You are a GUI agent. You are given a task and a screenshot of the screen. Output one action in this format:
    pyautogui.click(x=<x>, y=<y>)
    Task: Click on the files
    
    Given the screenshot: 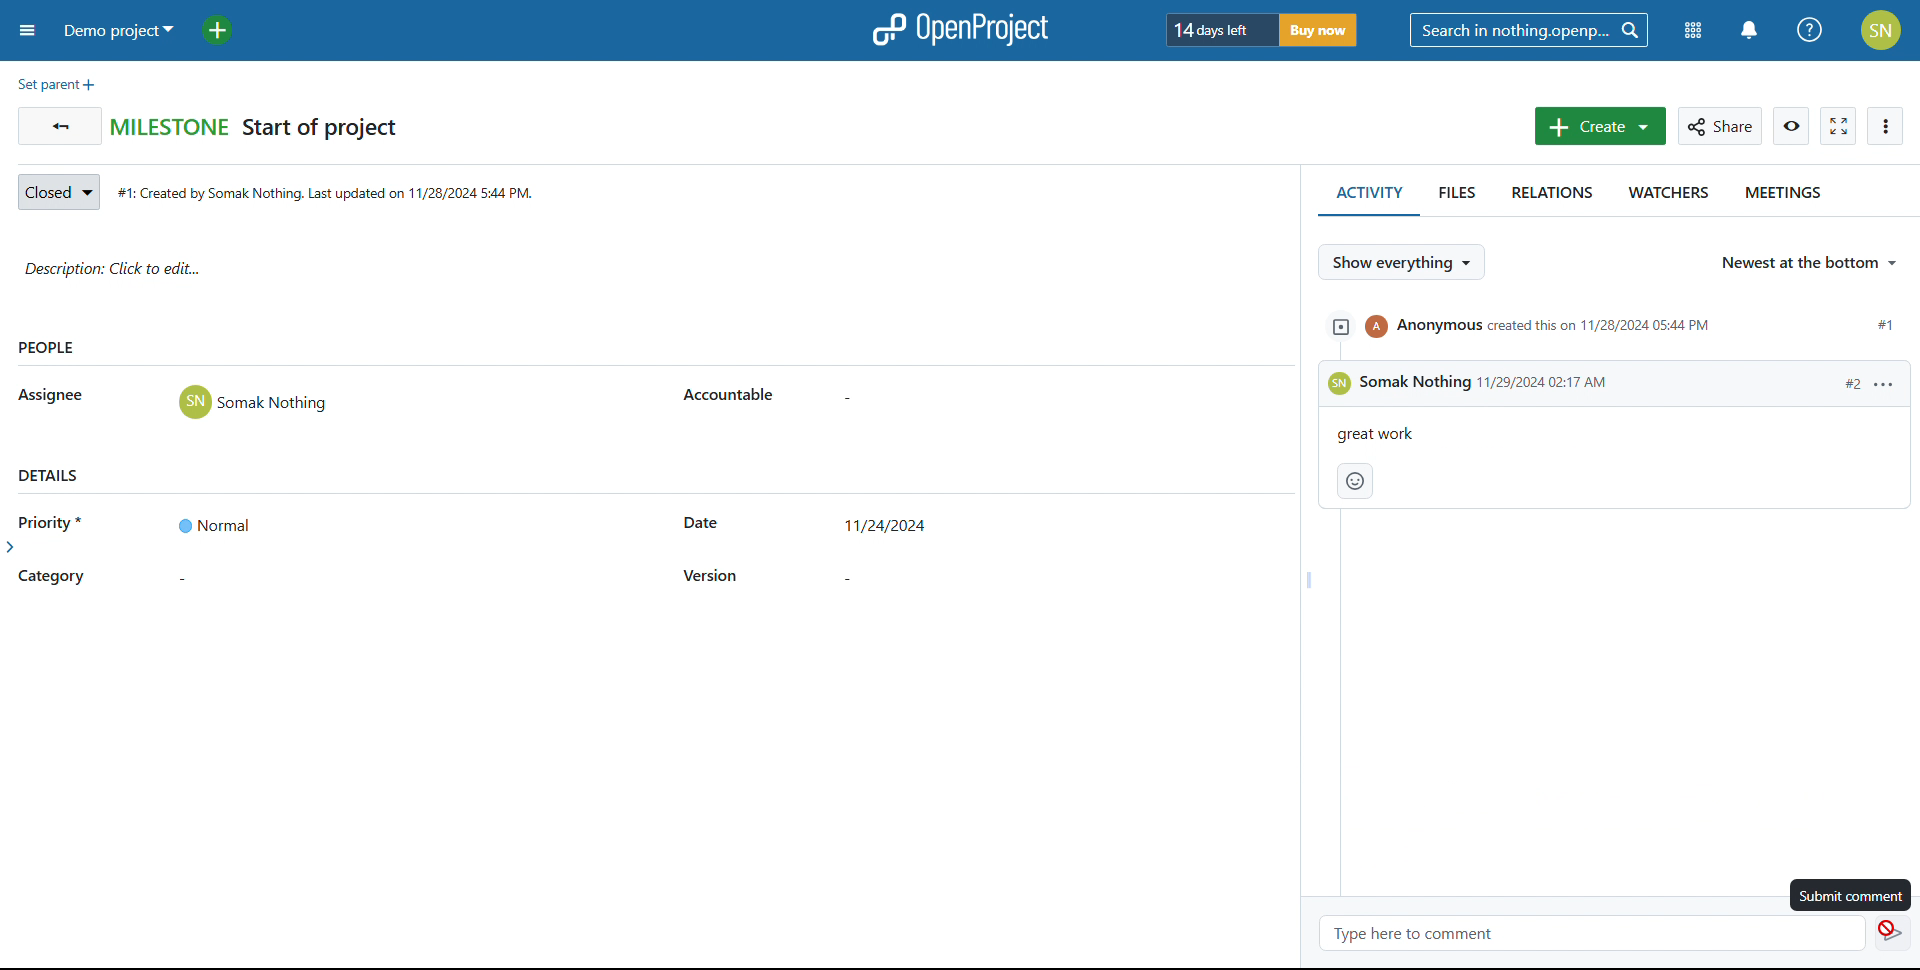 What is the action you would take?
    pyautogui.click(x=1454, y=199)
    